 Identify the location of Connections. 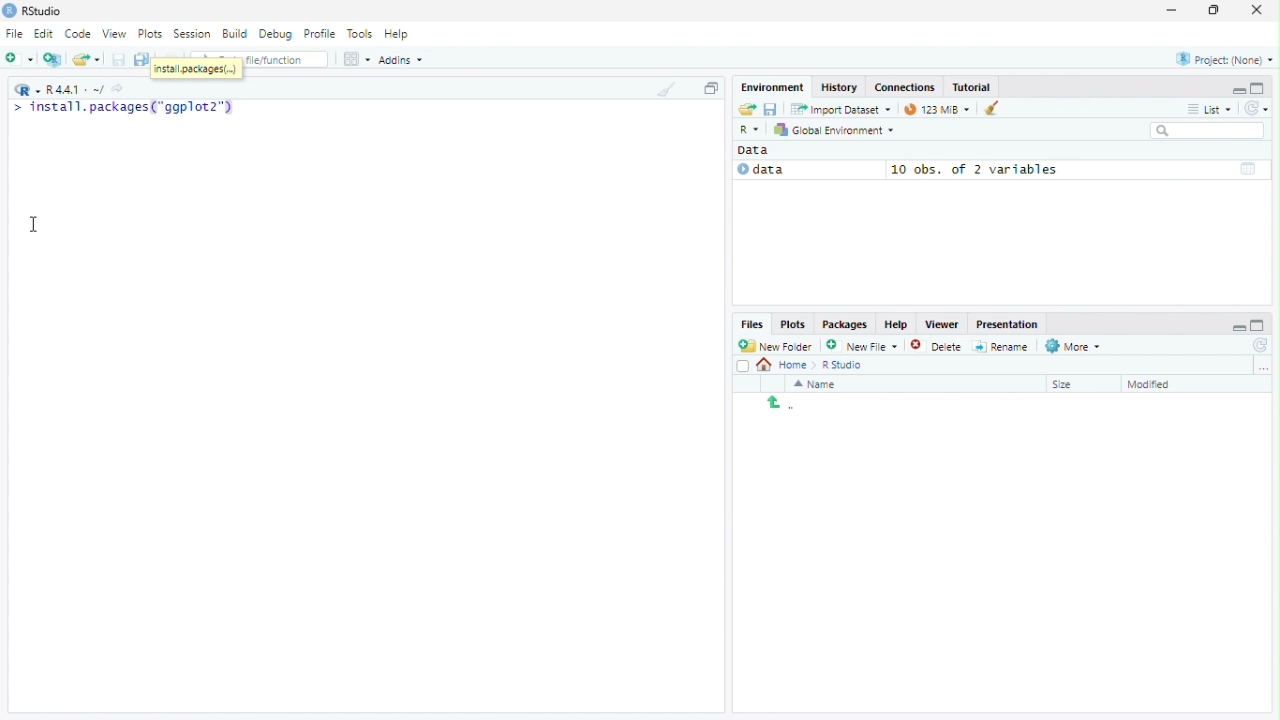
(904, 87).